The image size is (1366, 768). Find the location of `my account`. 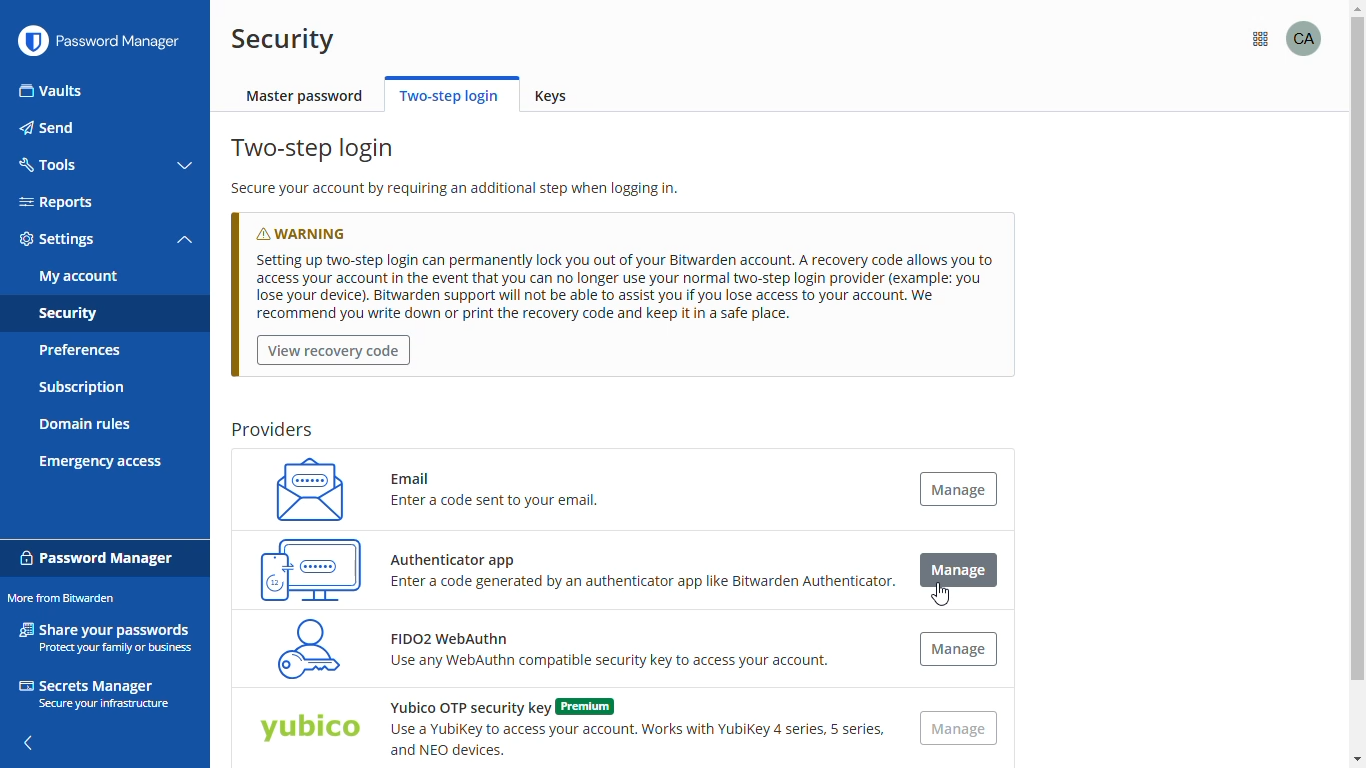

my account is located at coordinates (79, 276).